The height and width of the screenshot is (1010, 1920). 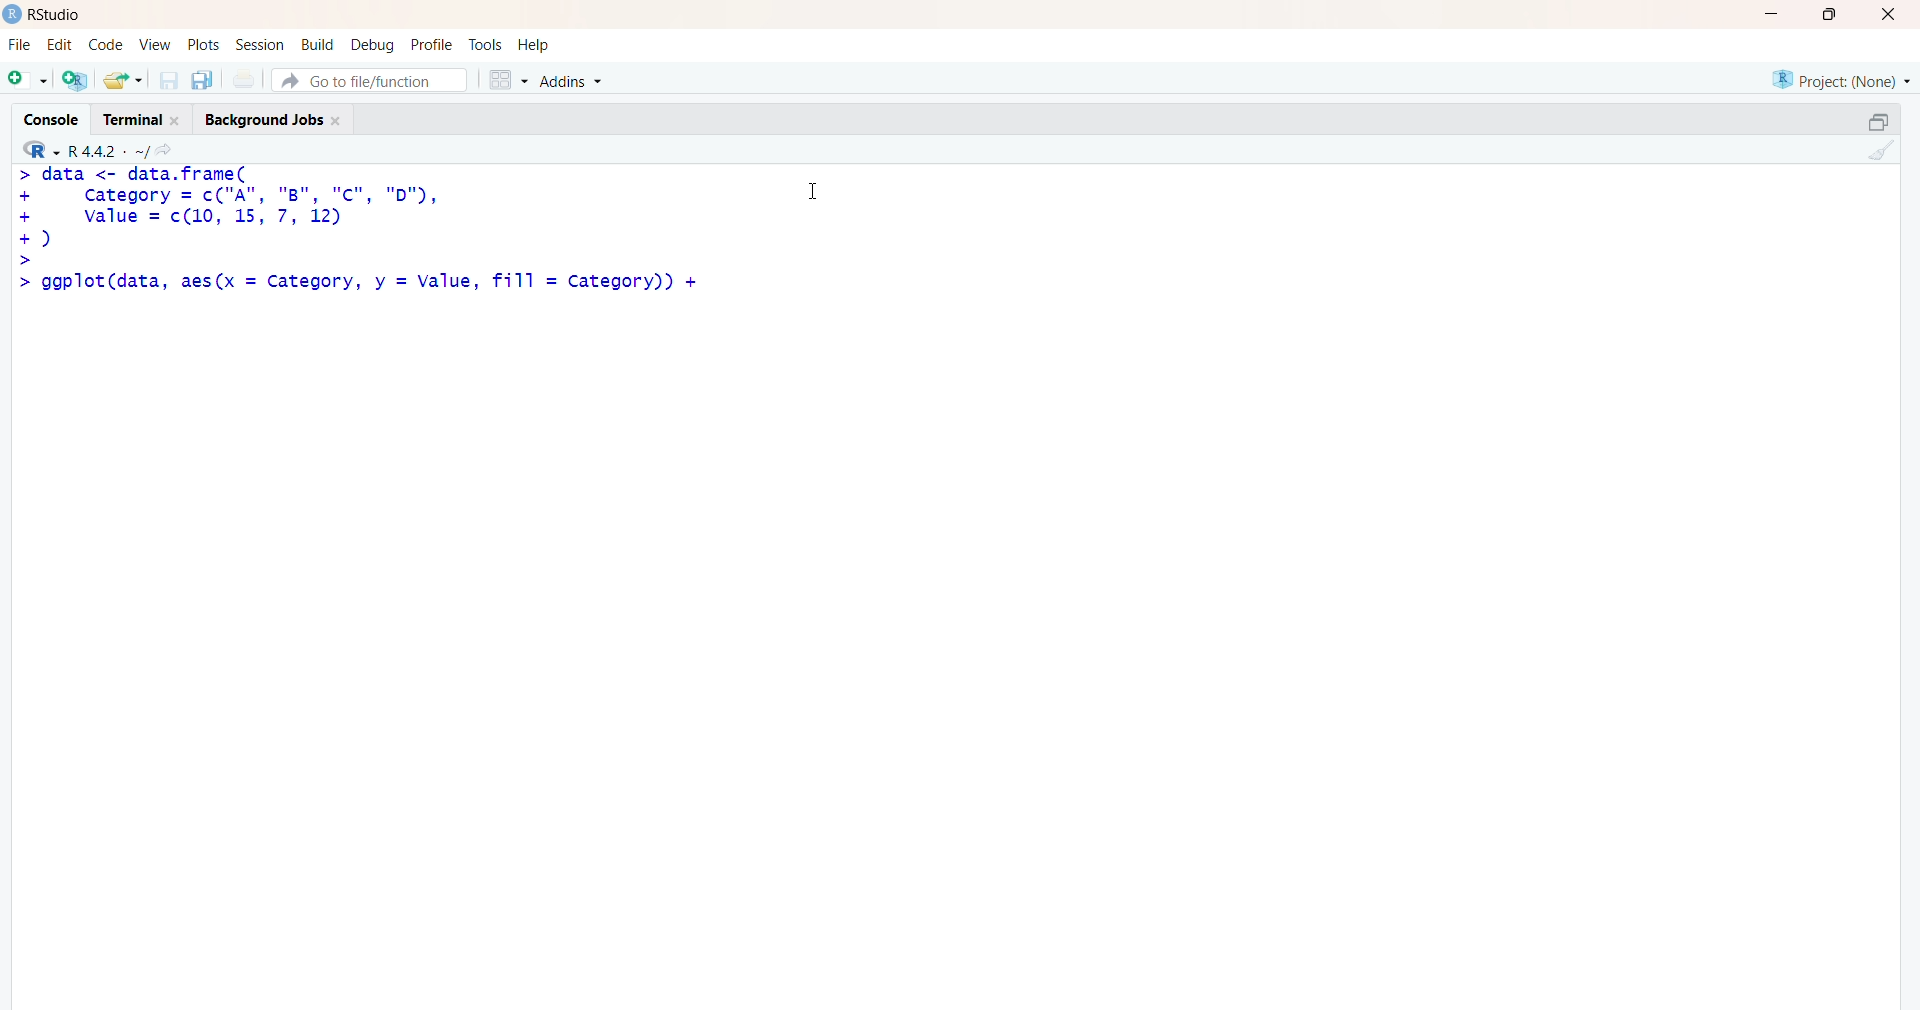 I want to click on Cursor, so click(x=814, y=188).